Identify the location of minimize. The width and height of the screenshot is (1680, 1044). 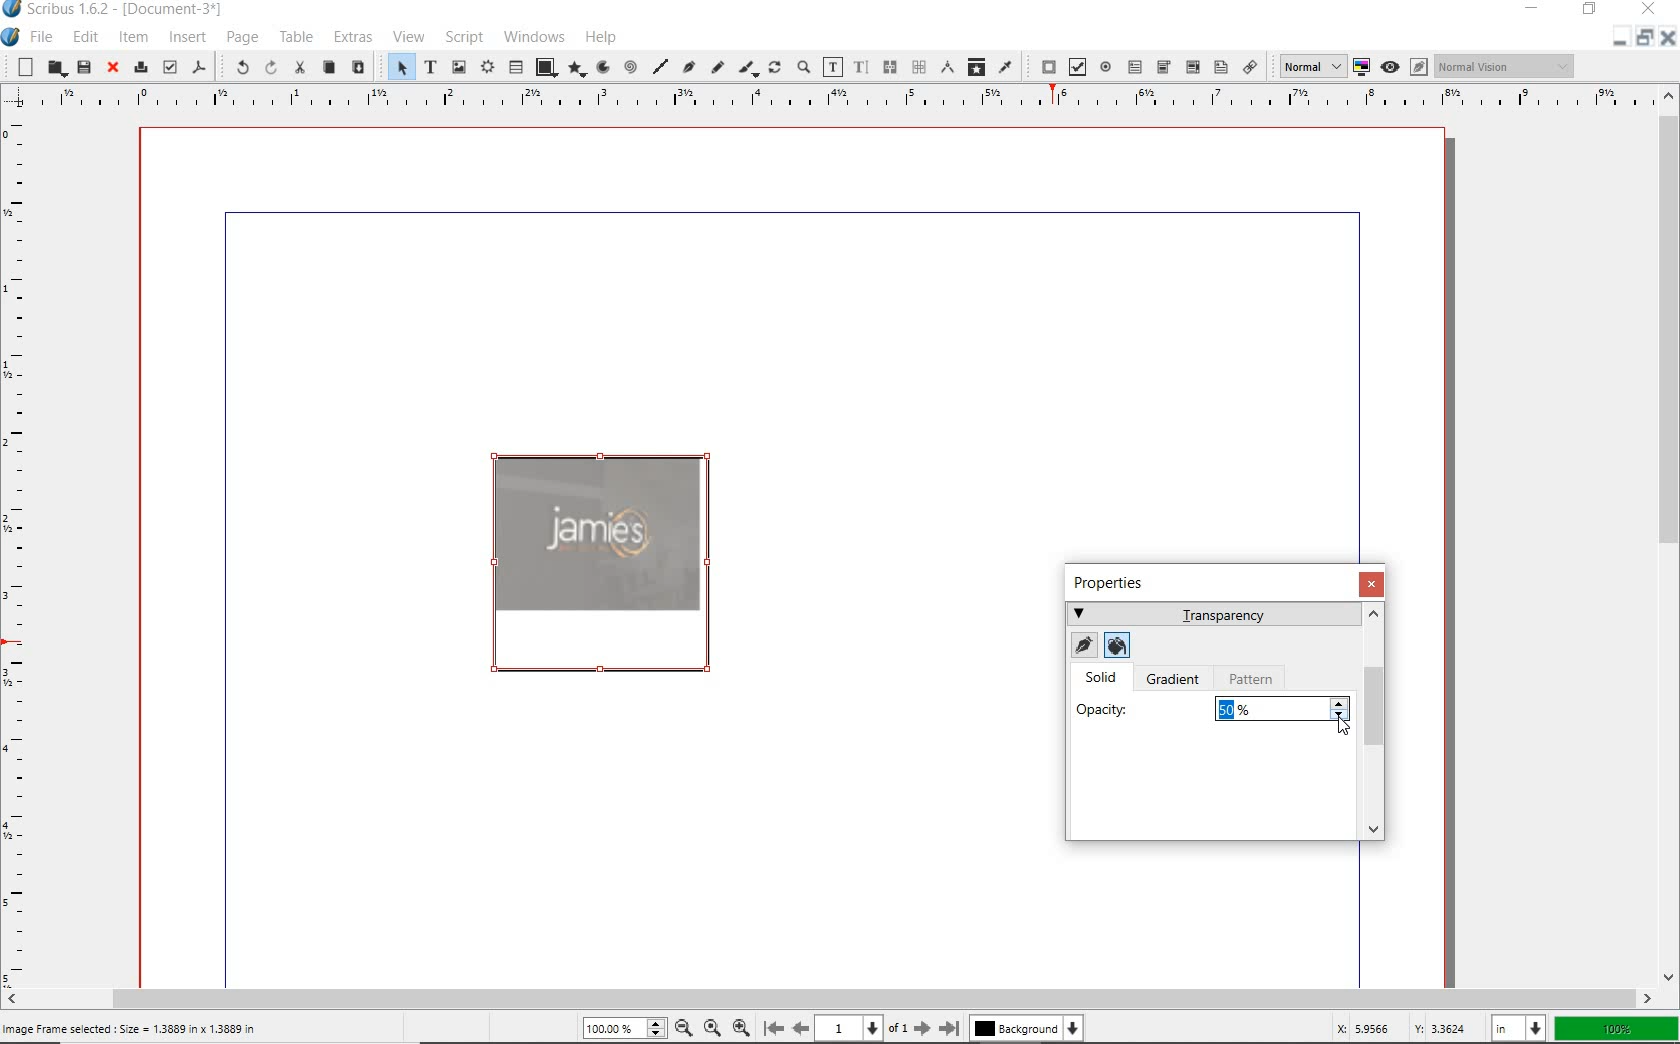
(1615, 40).